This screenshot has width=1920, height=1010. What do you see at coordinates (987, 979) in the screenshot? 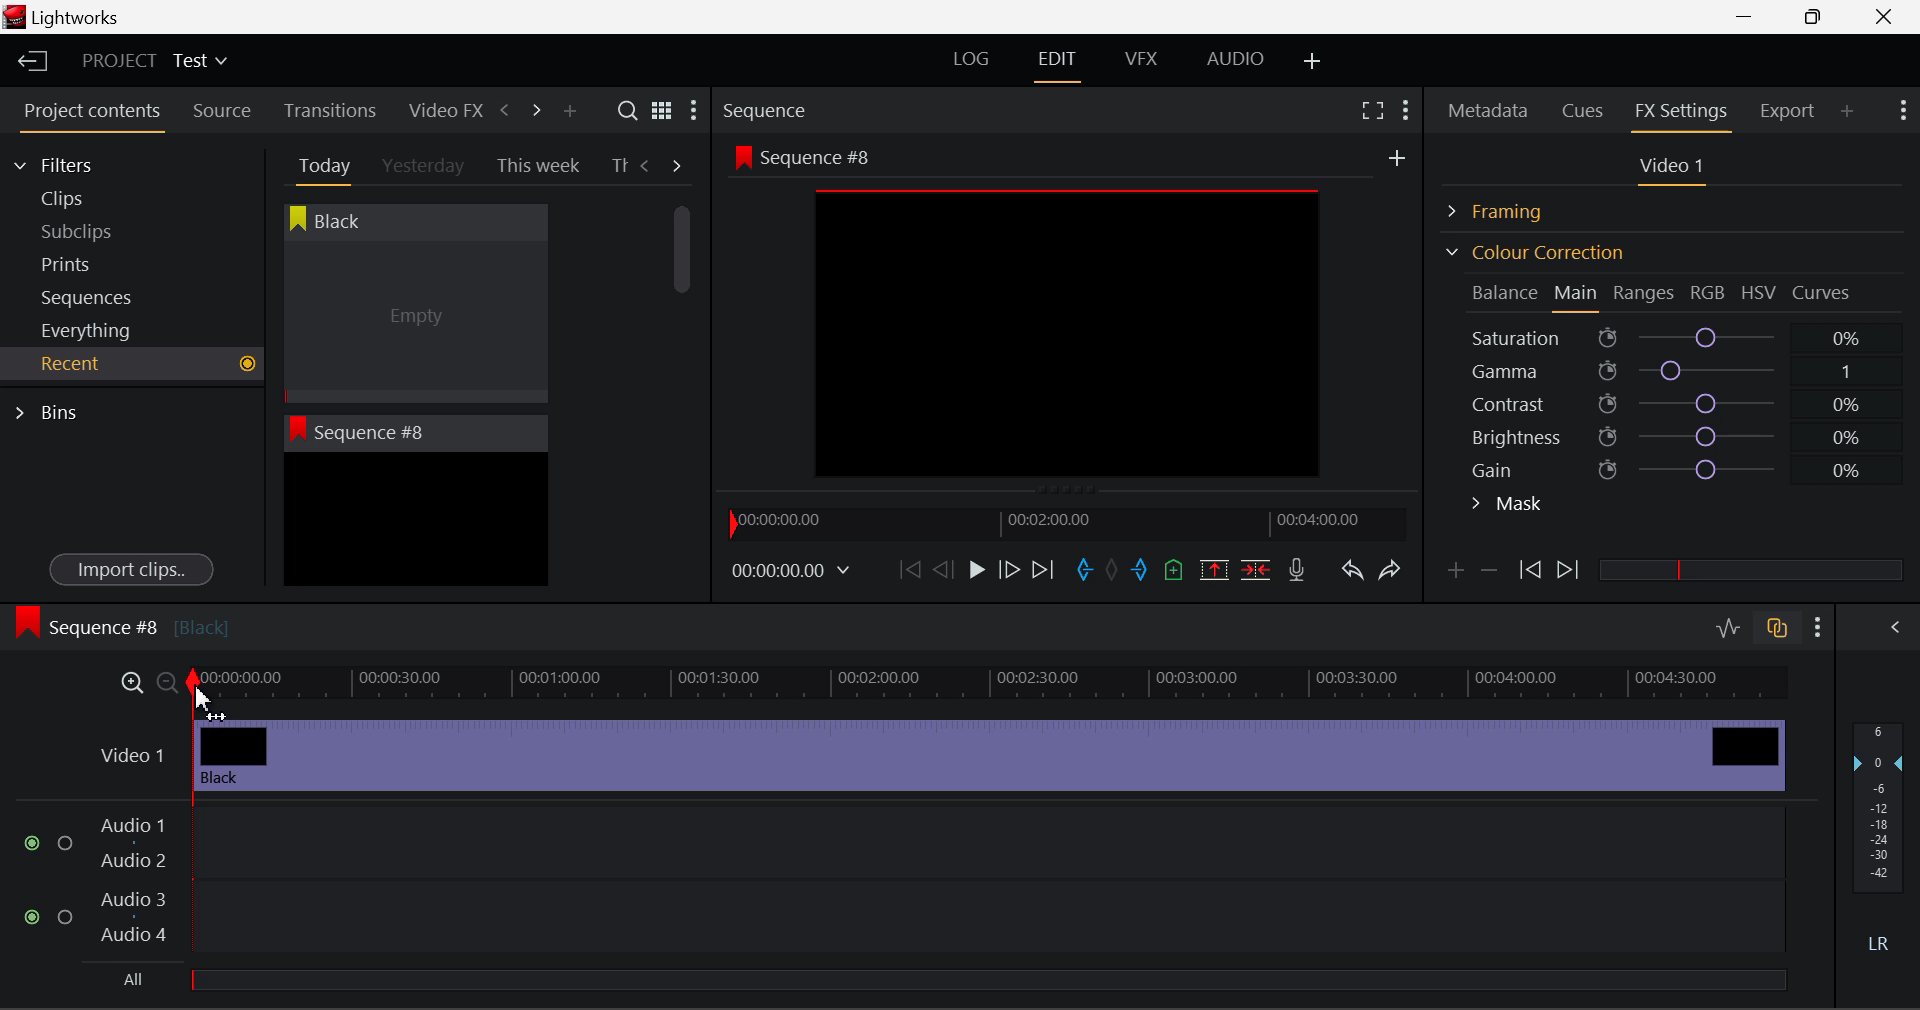
I see `slider` at bounding box center [987, 979].